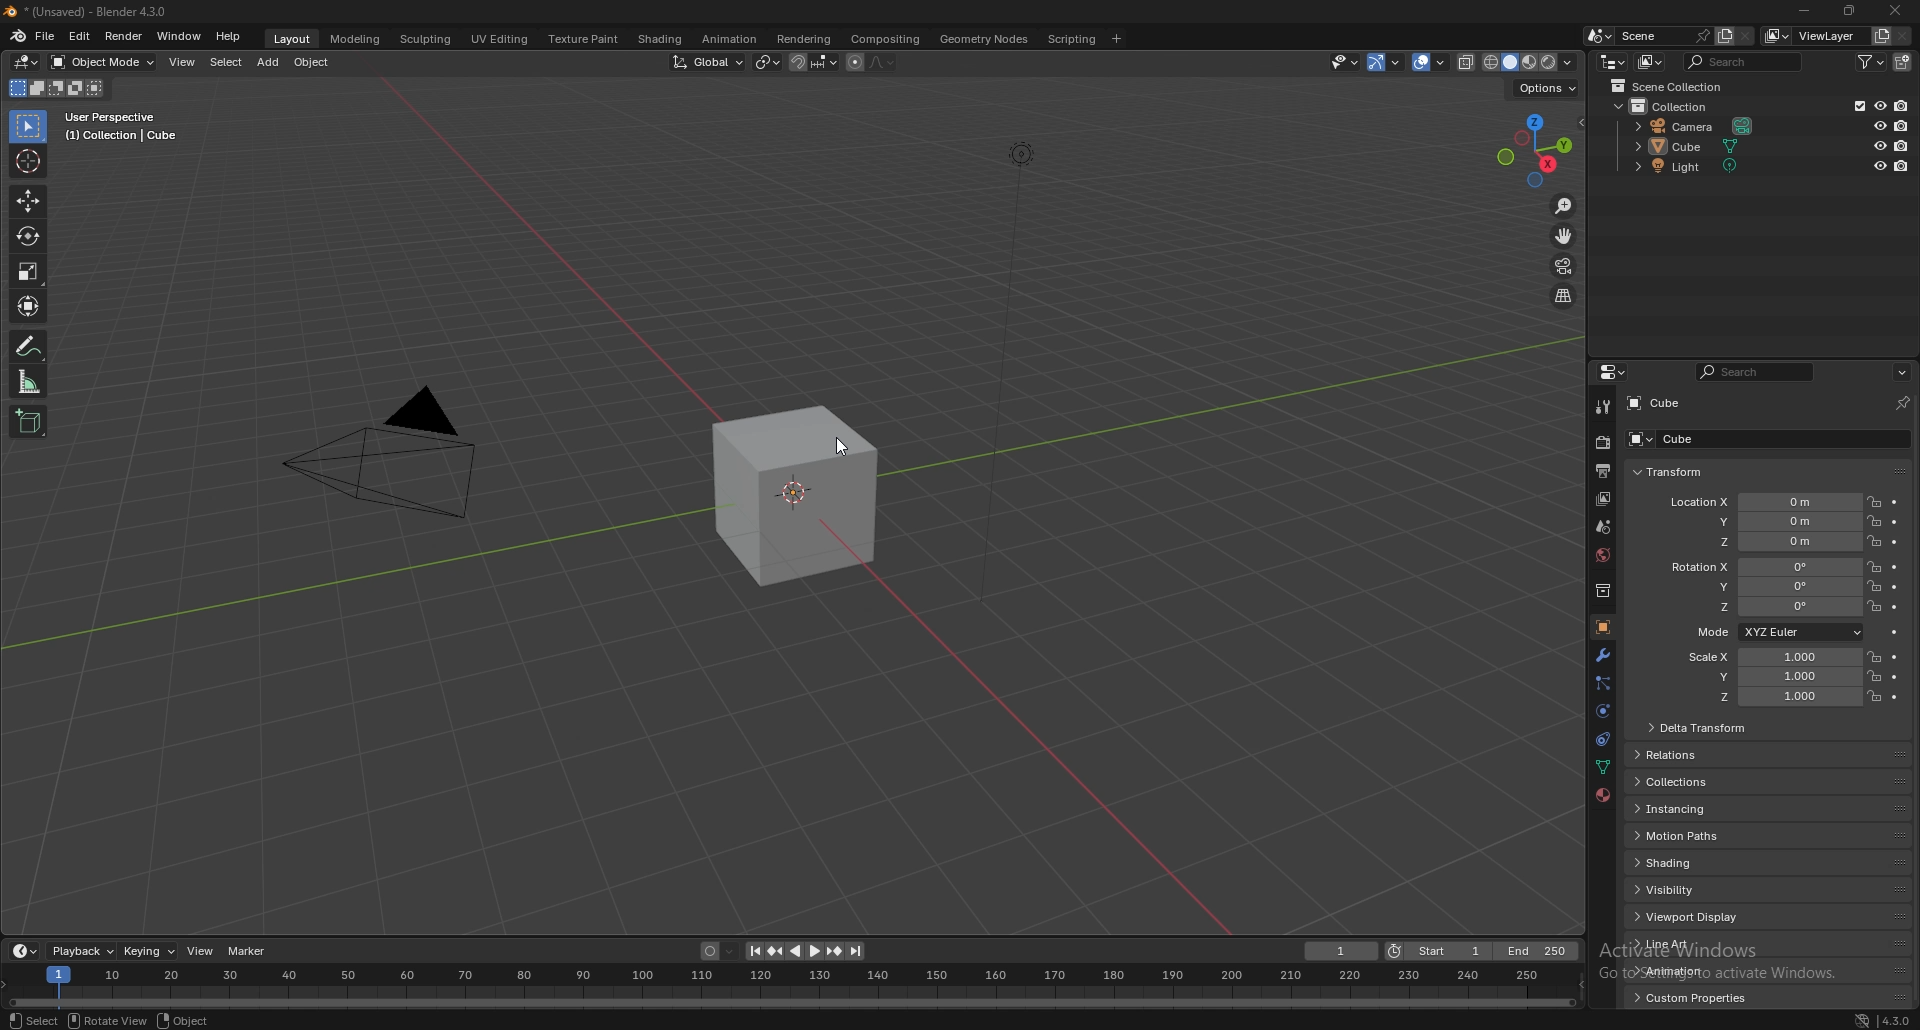 This screenshot has width=1920, height=1030. Describe the element at coordinates (313, 62) in the screenshot. I see `object` at that location.